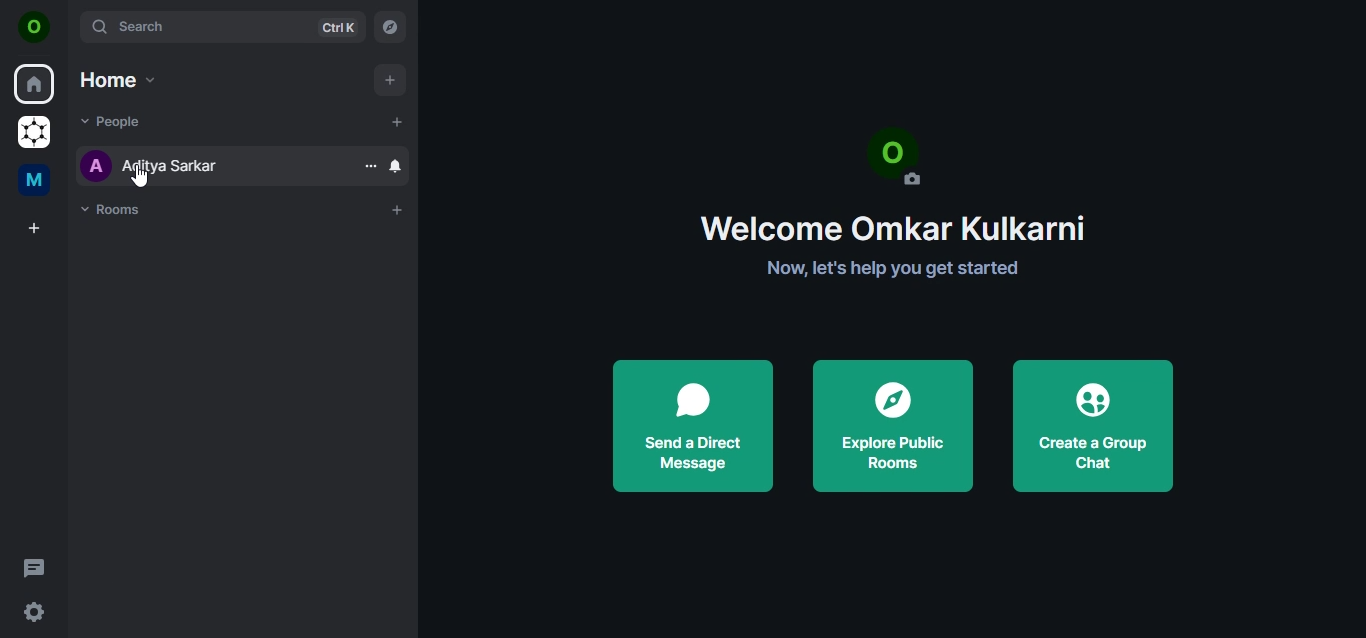 This screenshot has height=638, width=1366. What do you see at coordinates (898, 228) in the screenshot?
I see `Welcome Omkar Kulkarni` at bounding box center [898, 228].